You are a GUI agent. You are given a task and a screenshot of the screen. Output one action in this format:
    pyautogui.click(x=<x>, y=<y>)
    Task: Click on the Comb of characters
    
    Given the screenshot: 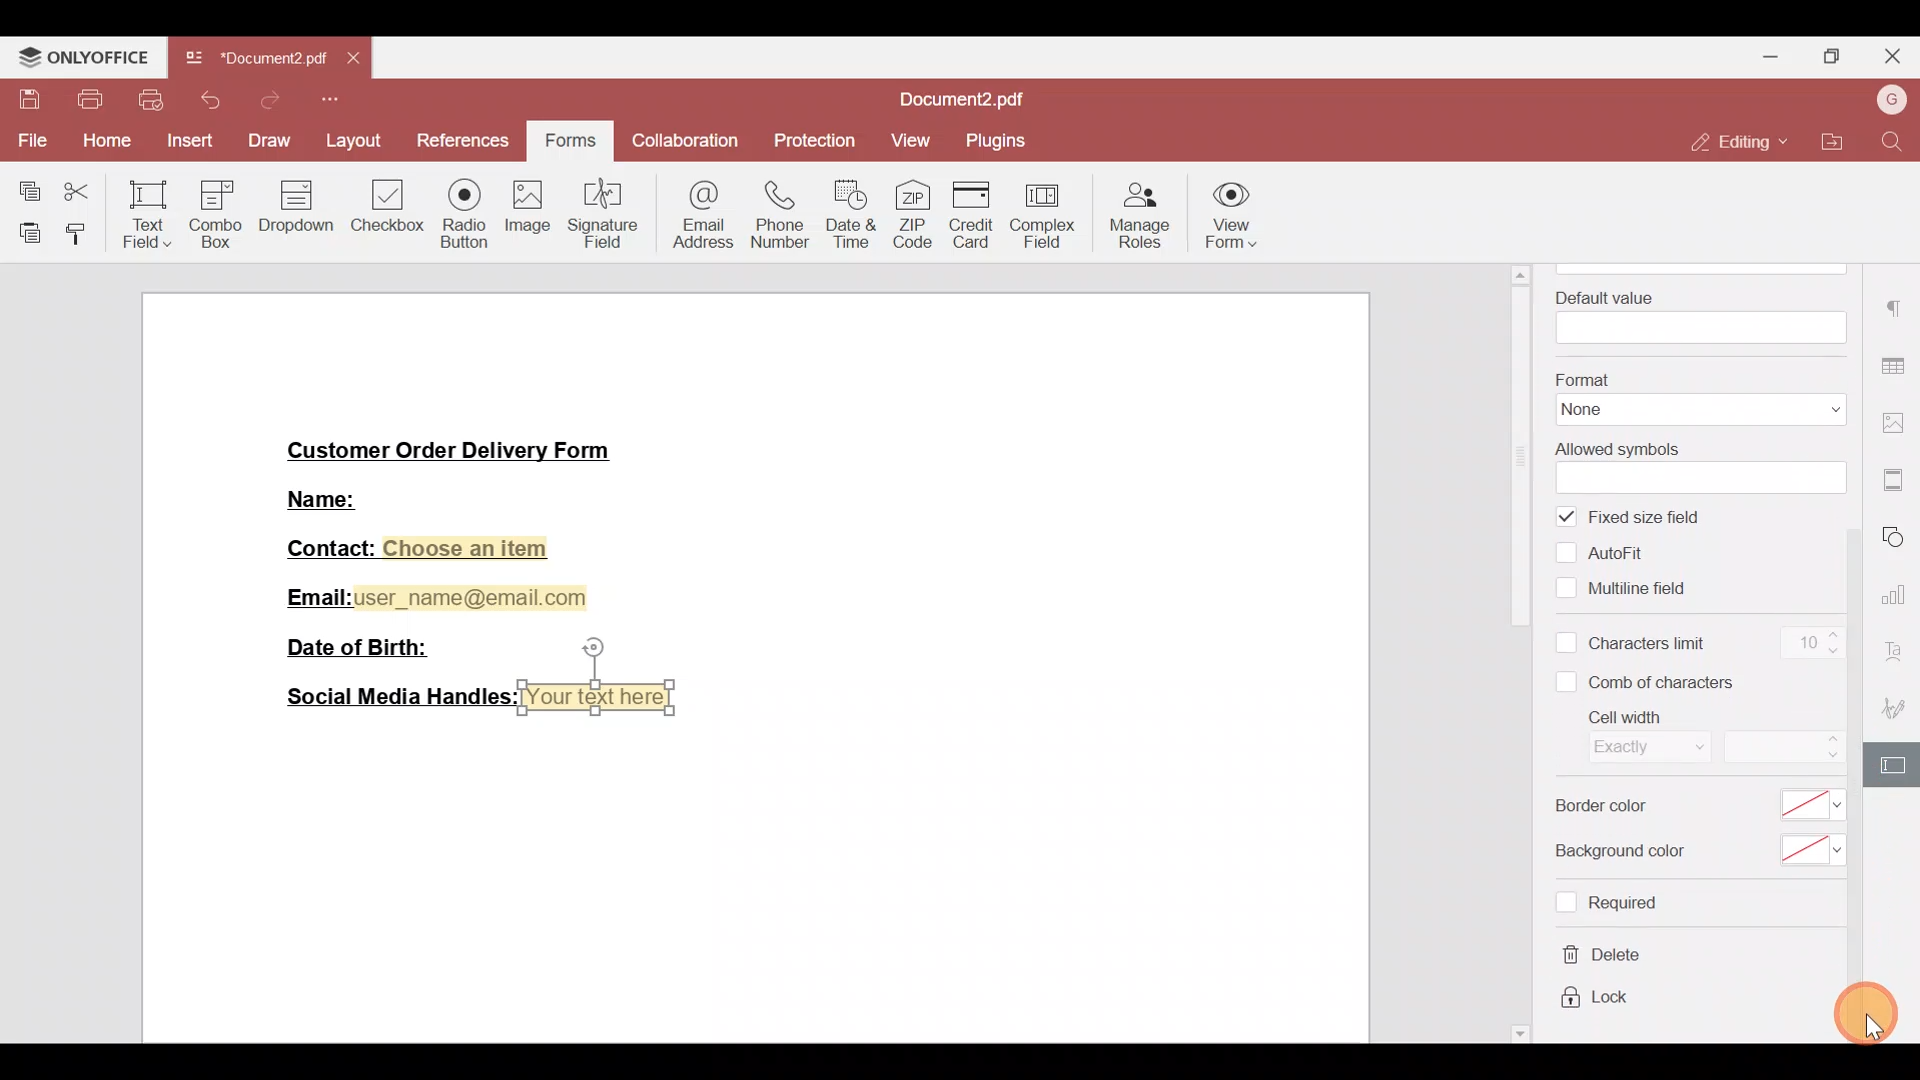 What is the action you would take?
    pyautogui.click(x=1652, y=681)
    